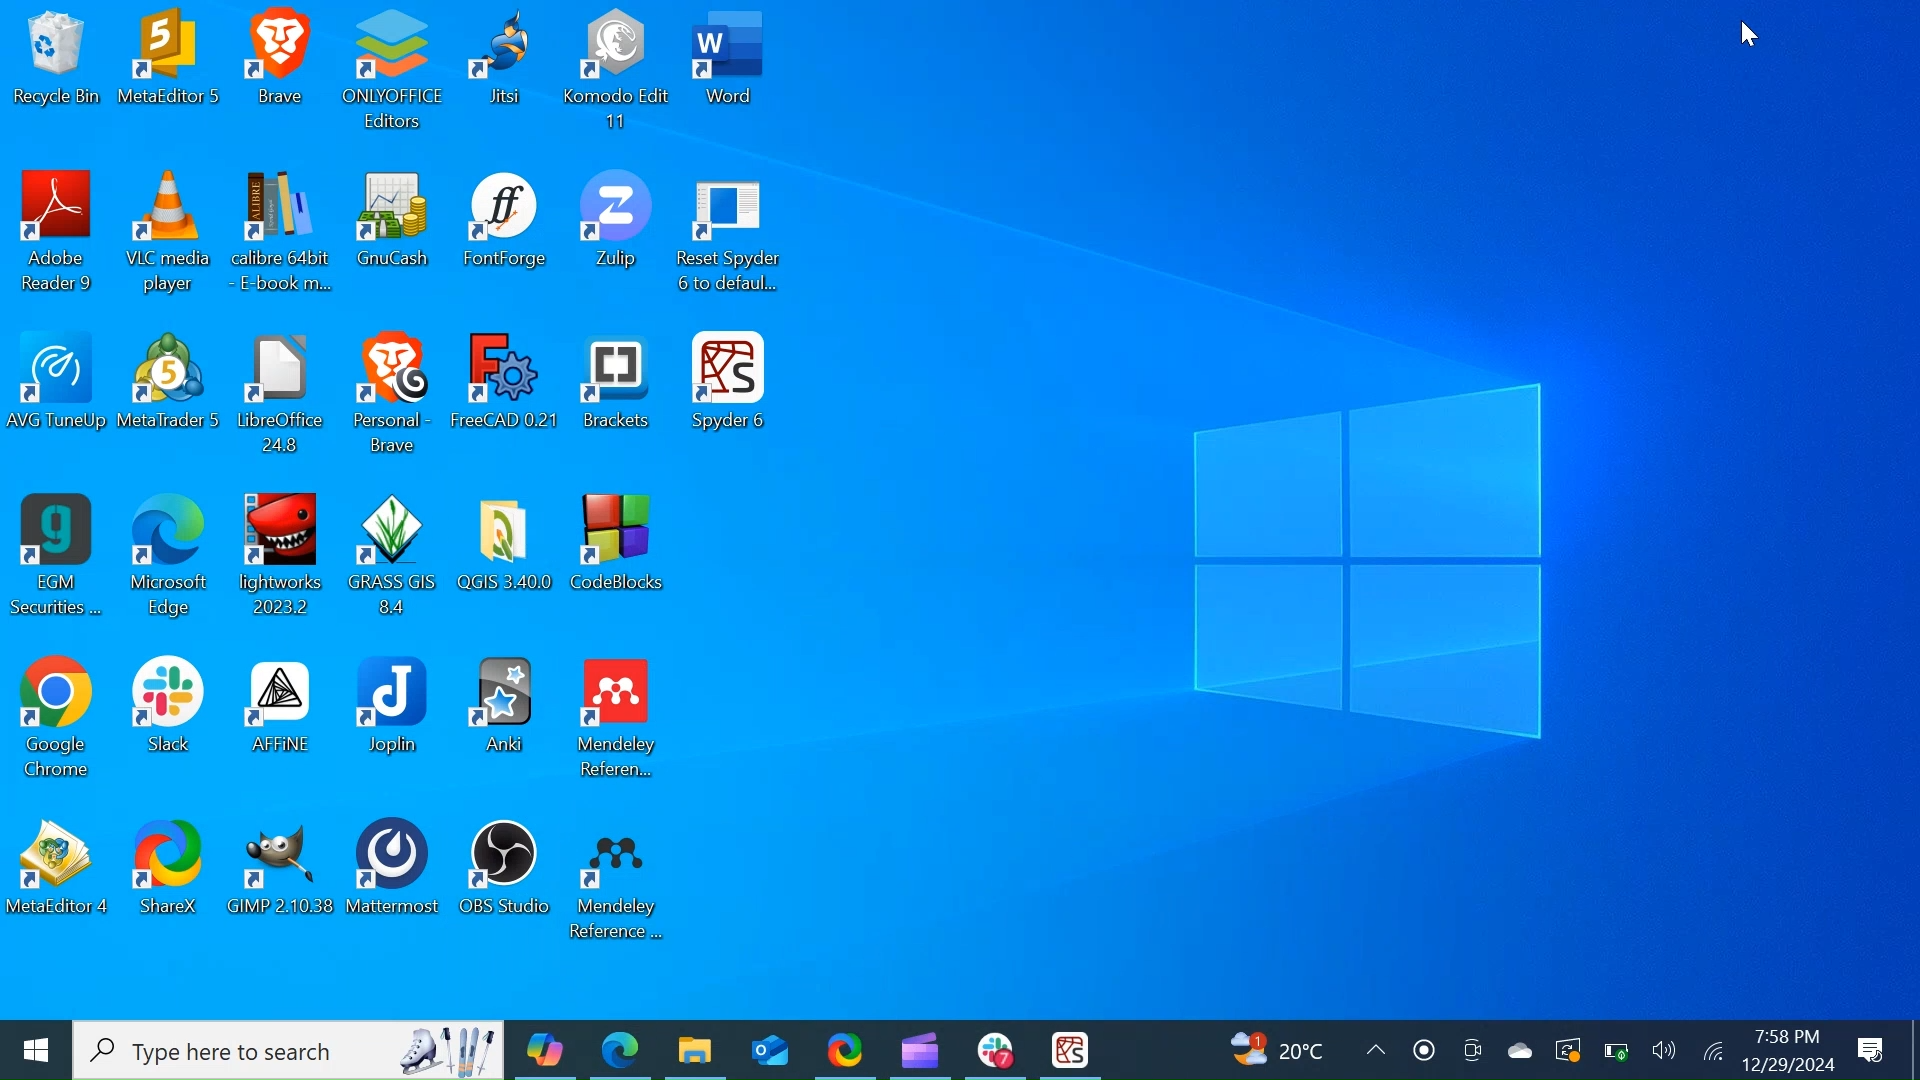  Describe the element at coordinates (505, 555) in the screenshot. I see `Folder ` at that location.